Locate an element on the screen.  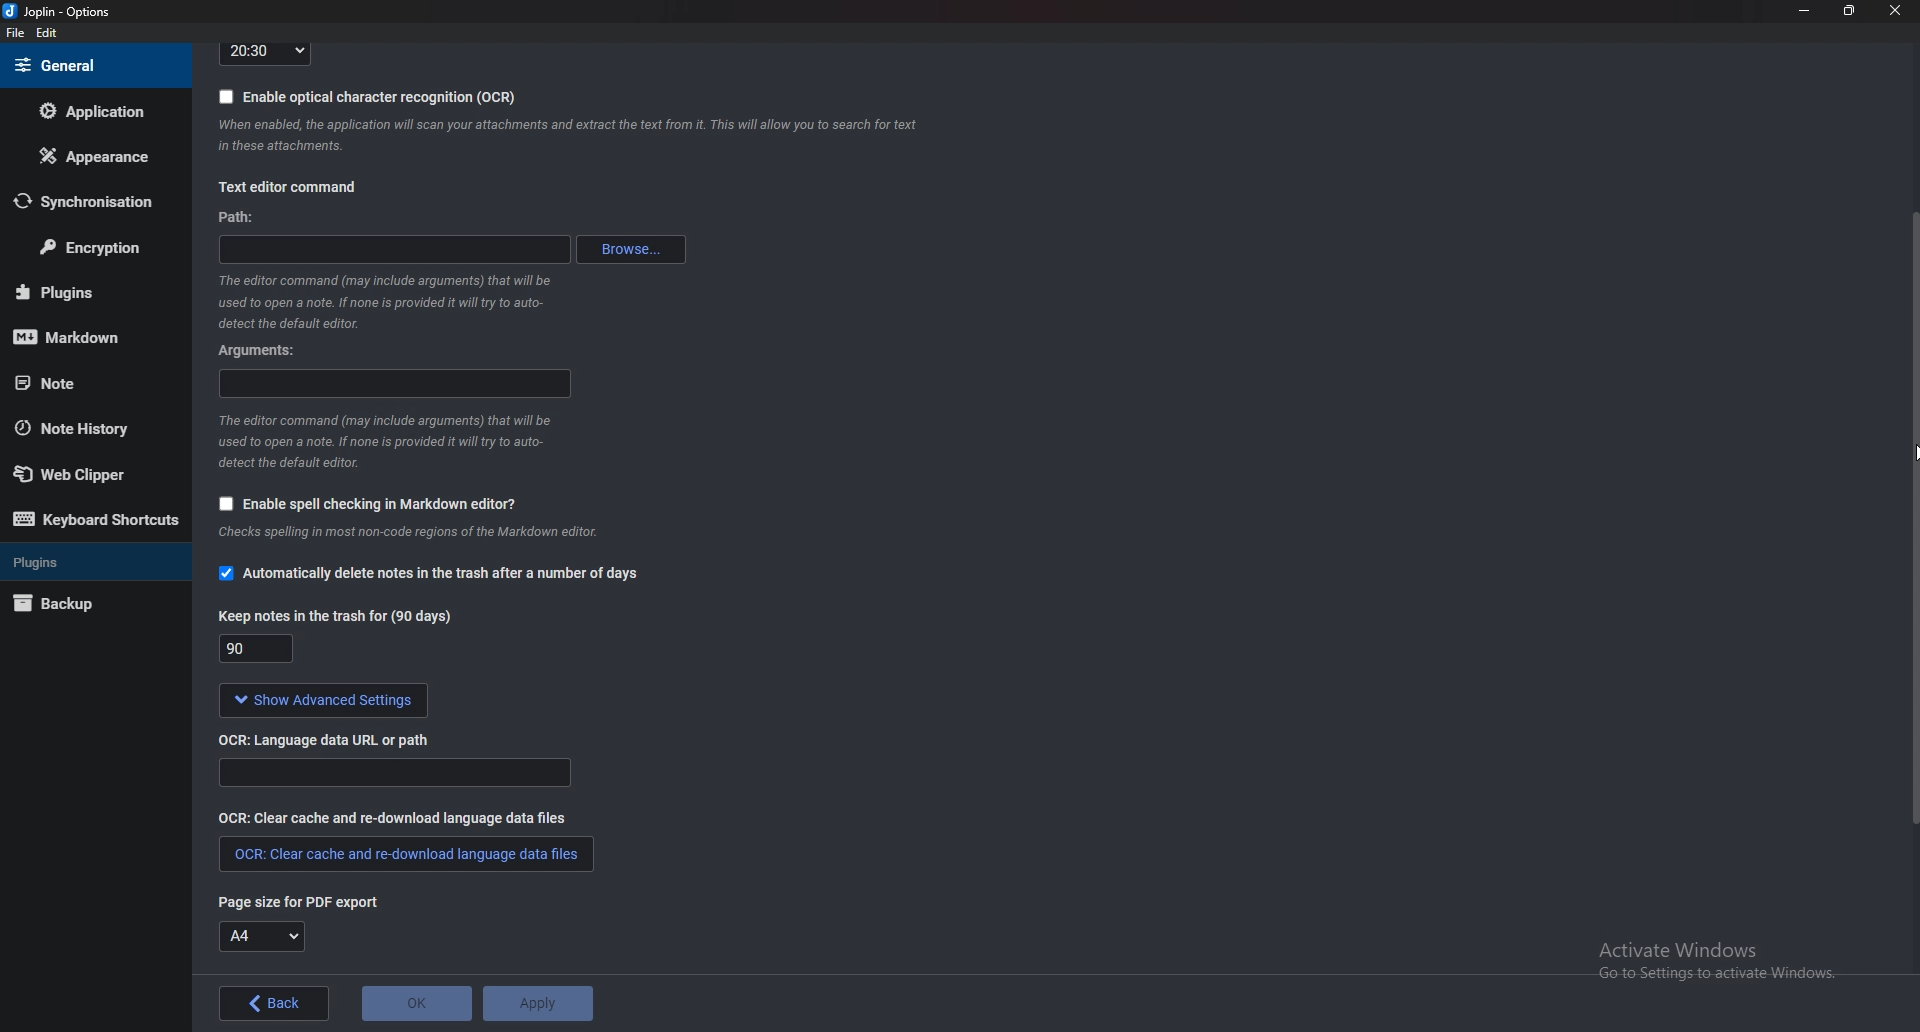
ok is located at coordinates (417, 1004).